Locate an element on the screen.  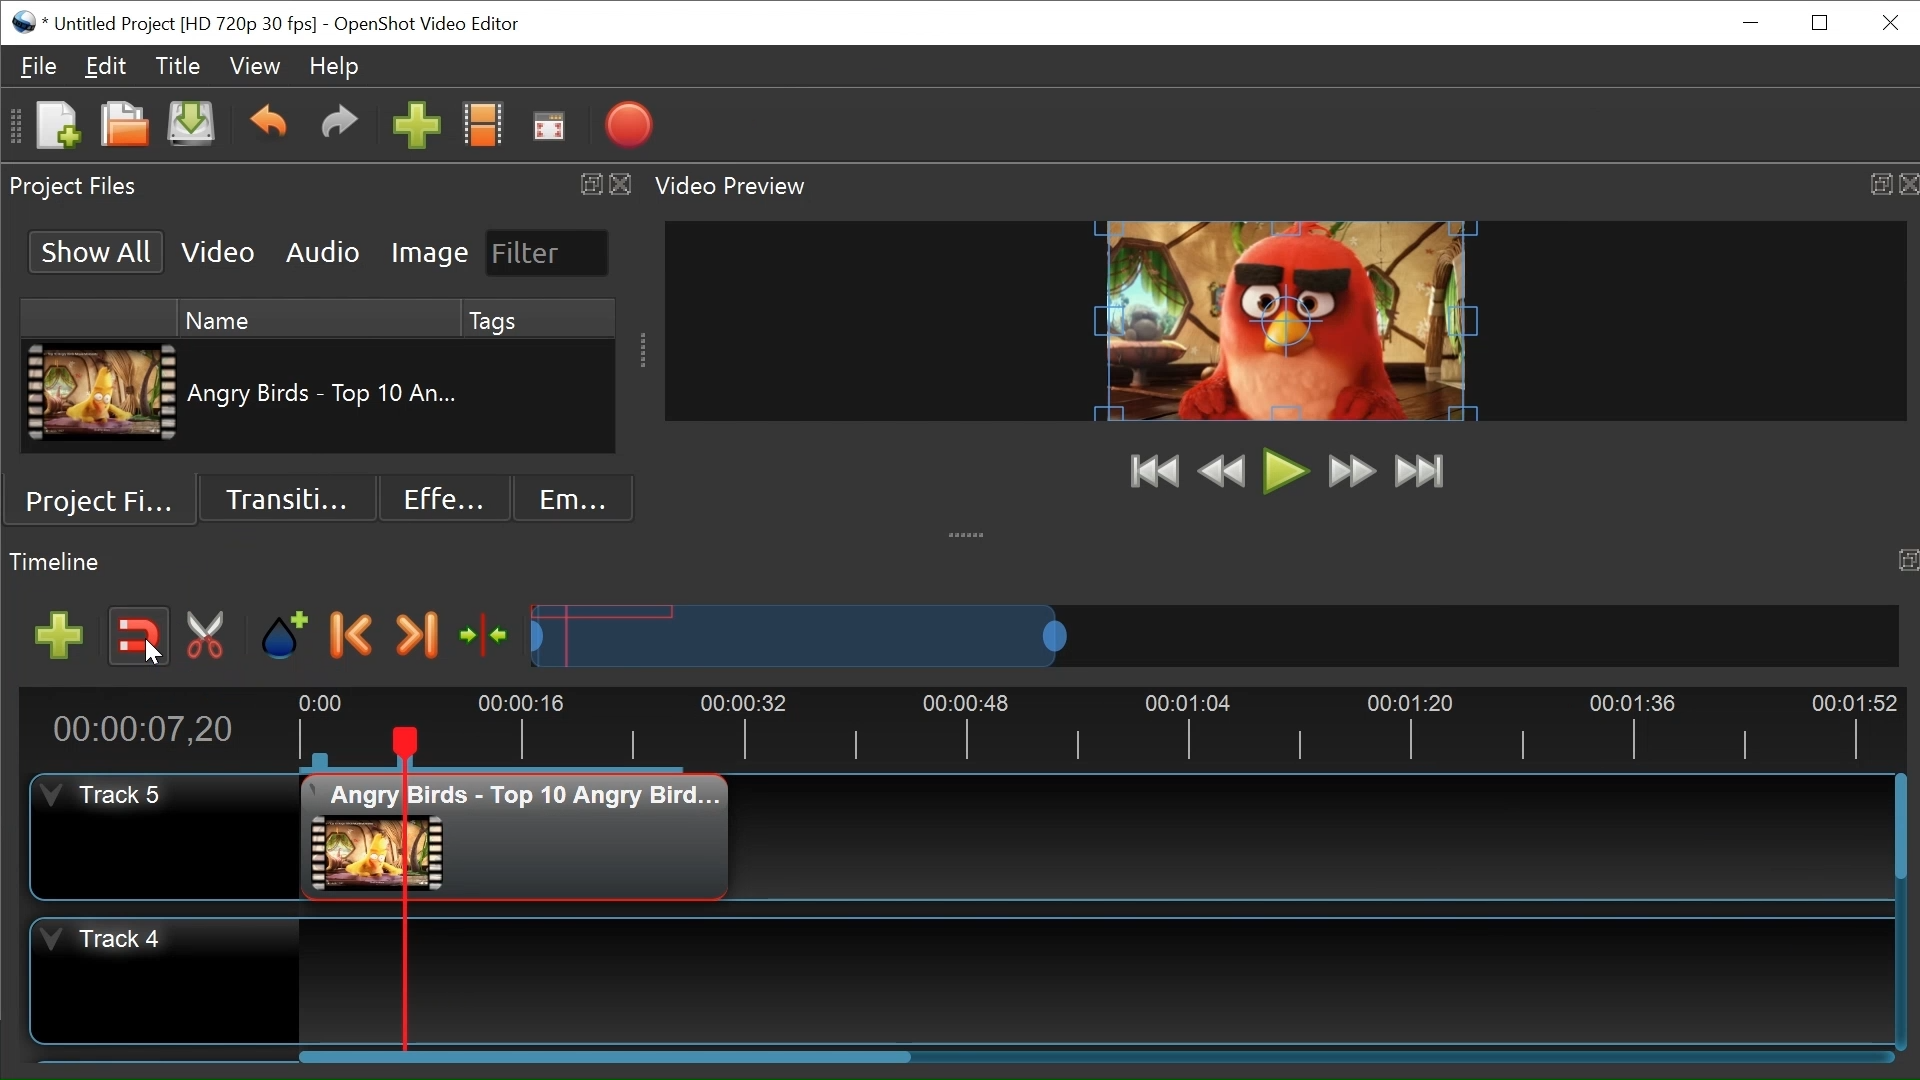
Marker is located at coordinates (284, 637).